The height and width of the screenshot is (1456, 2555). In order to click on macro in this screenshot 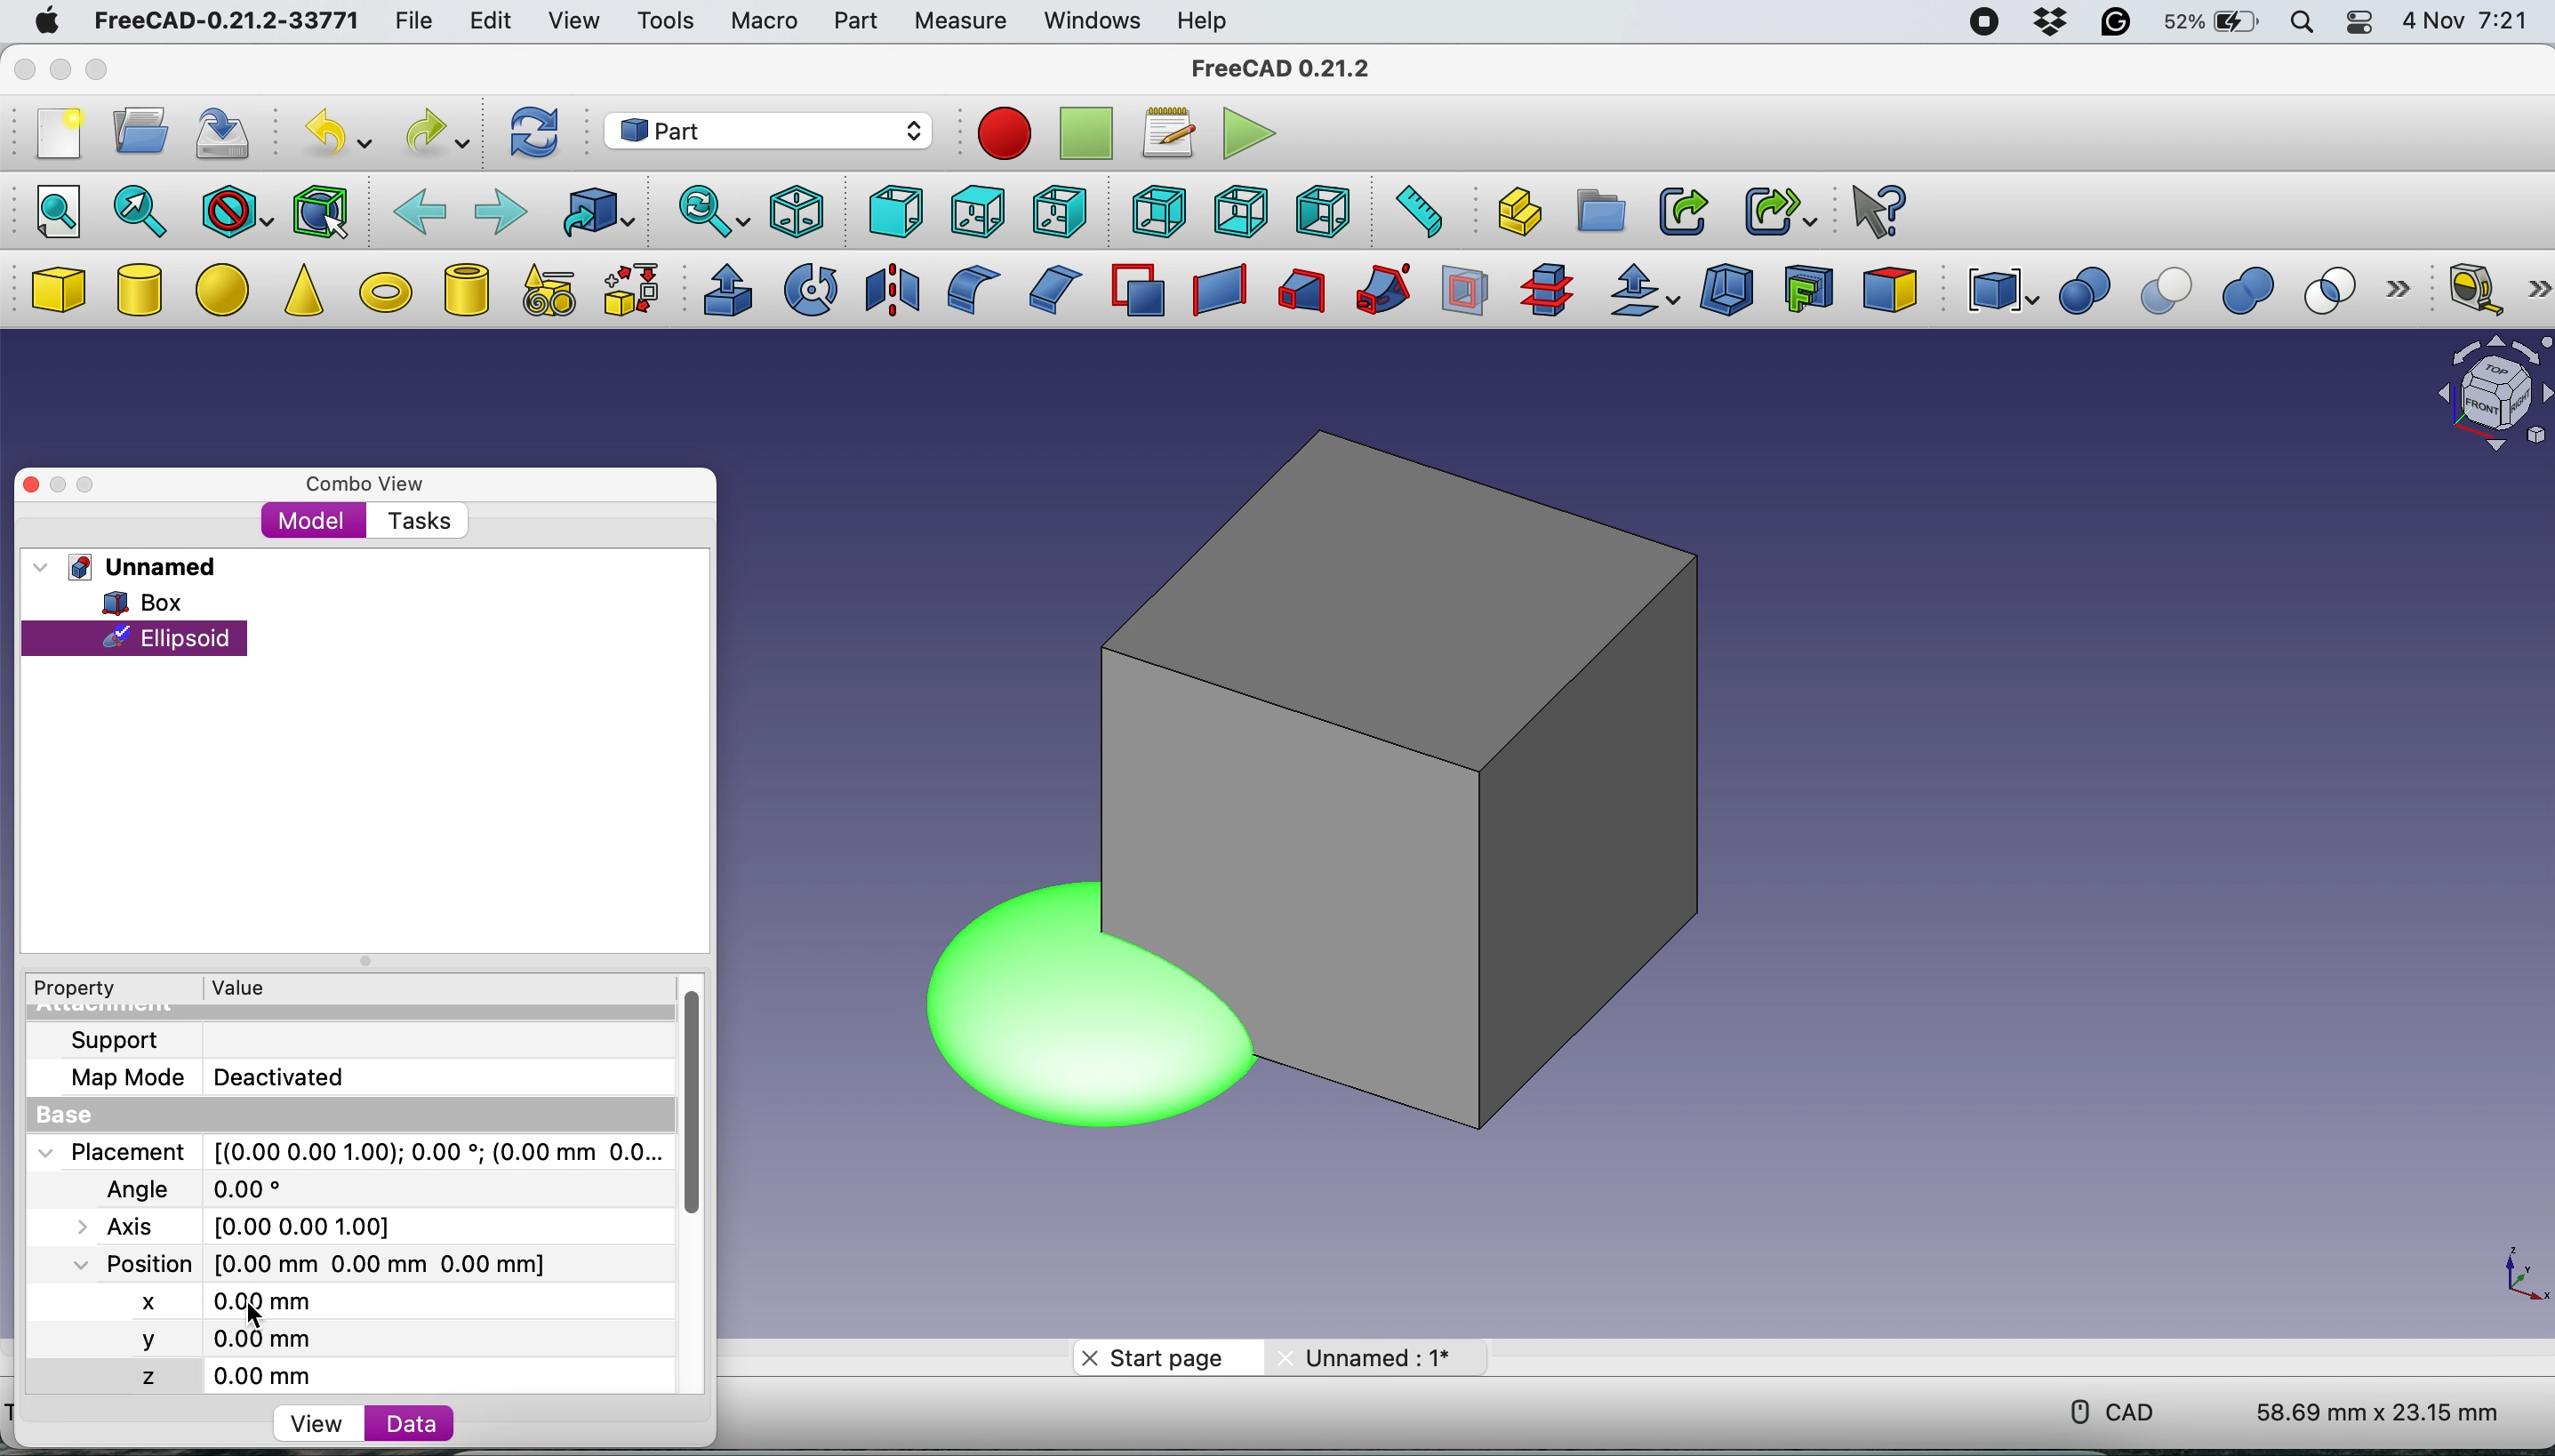, I will do `click(763, 22)`.